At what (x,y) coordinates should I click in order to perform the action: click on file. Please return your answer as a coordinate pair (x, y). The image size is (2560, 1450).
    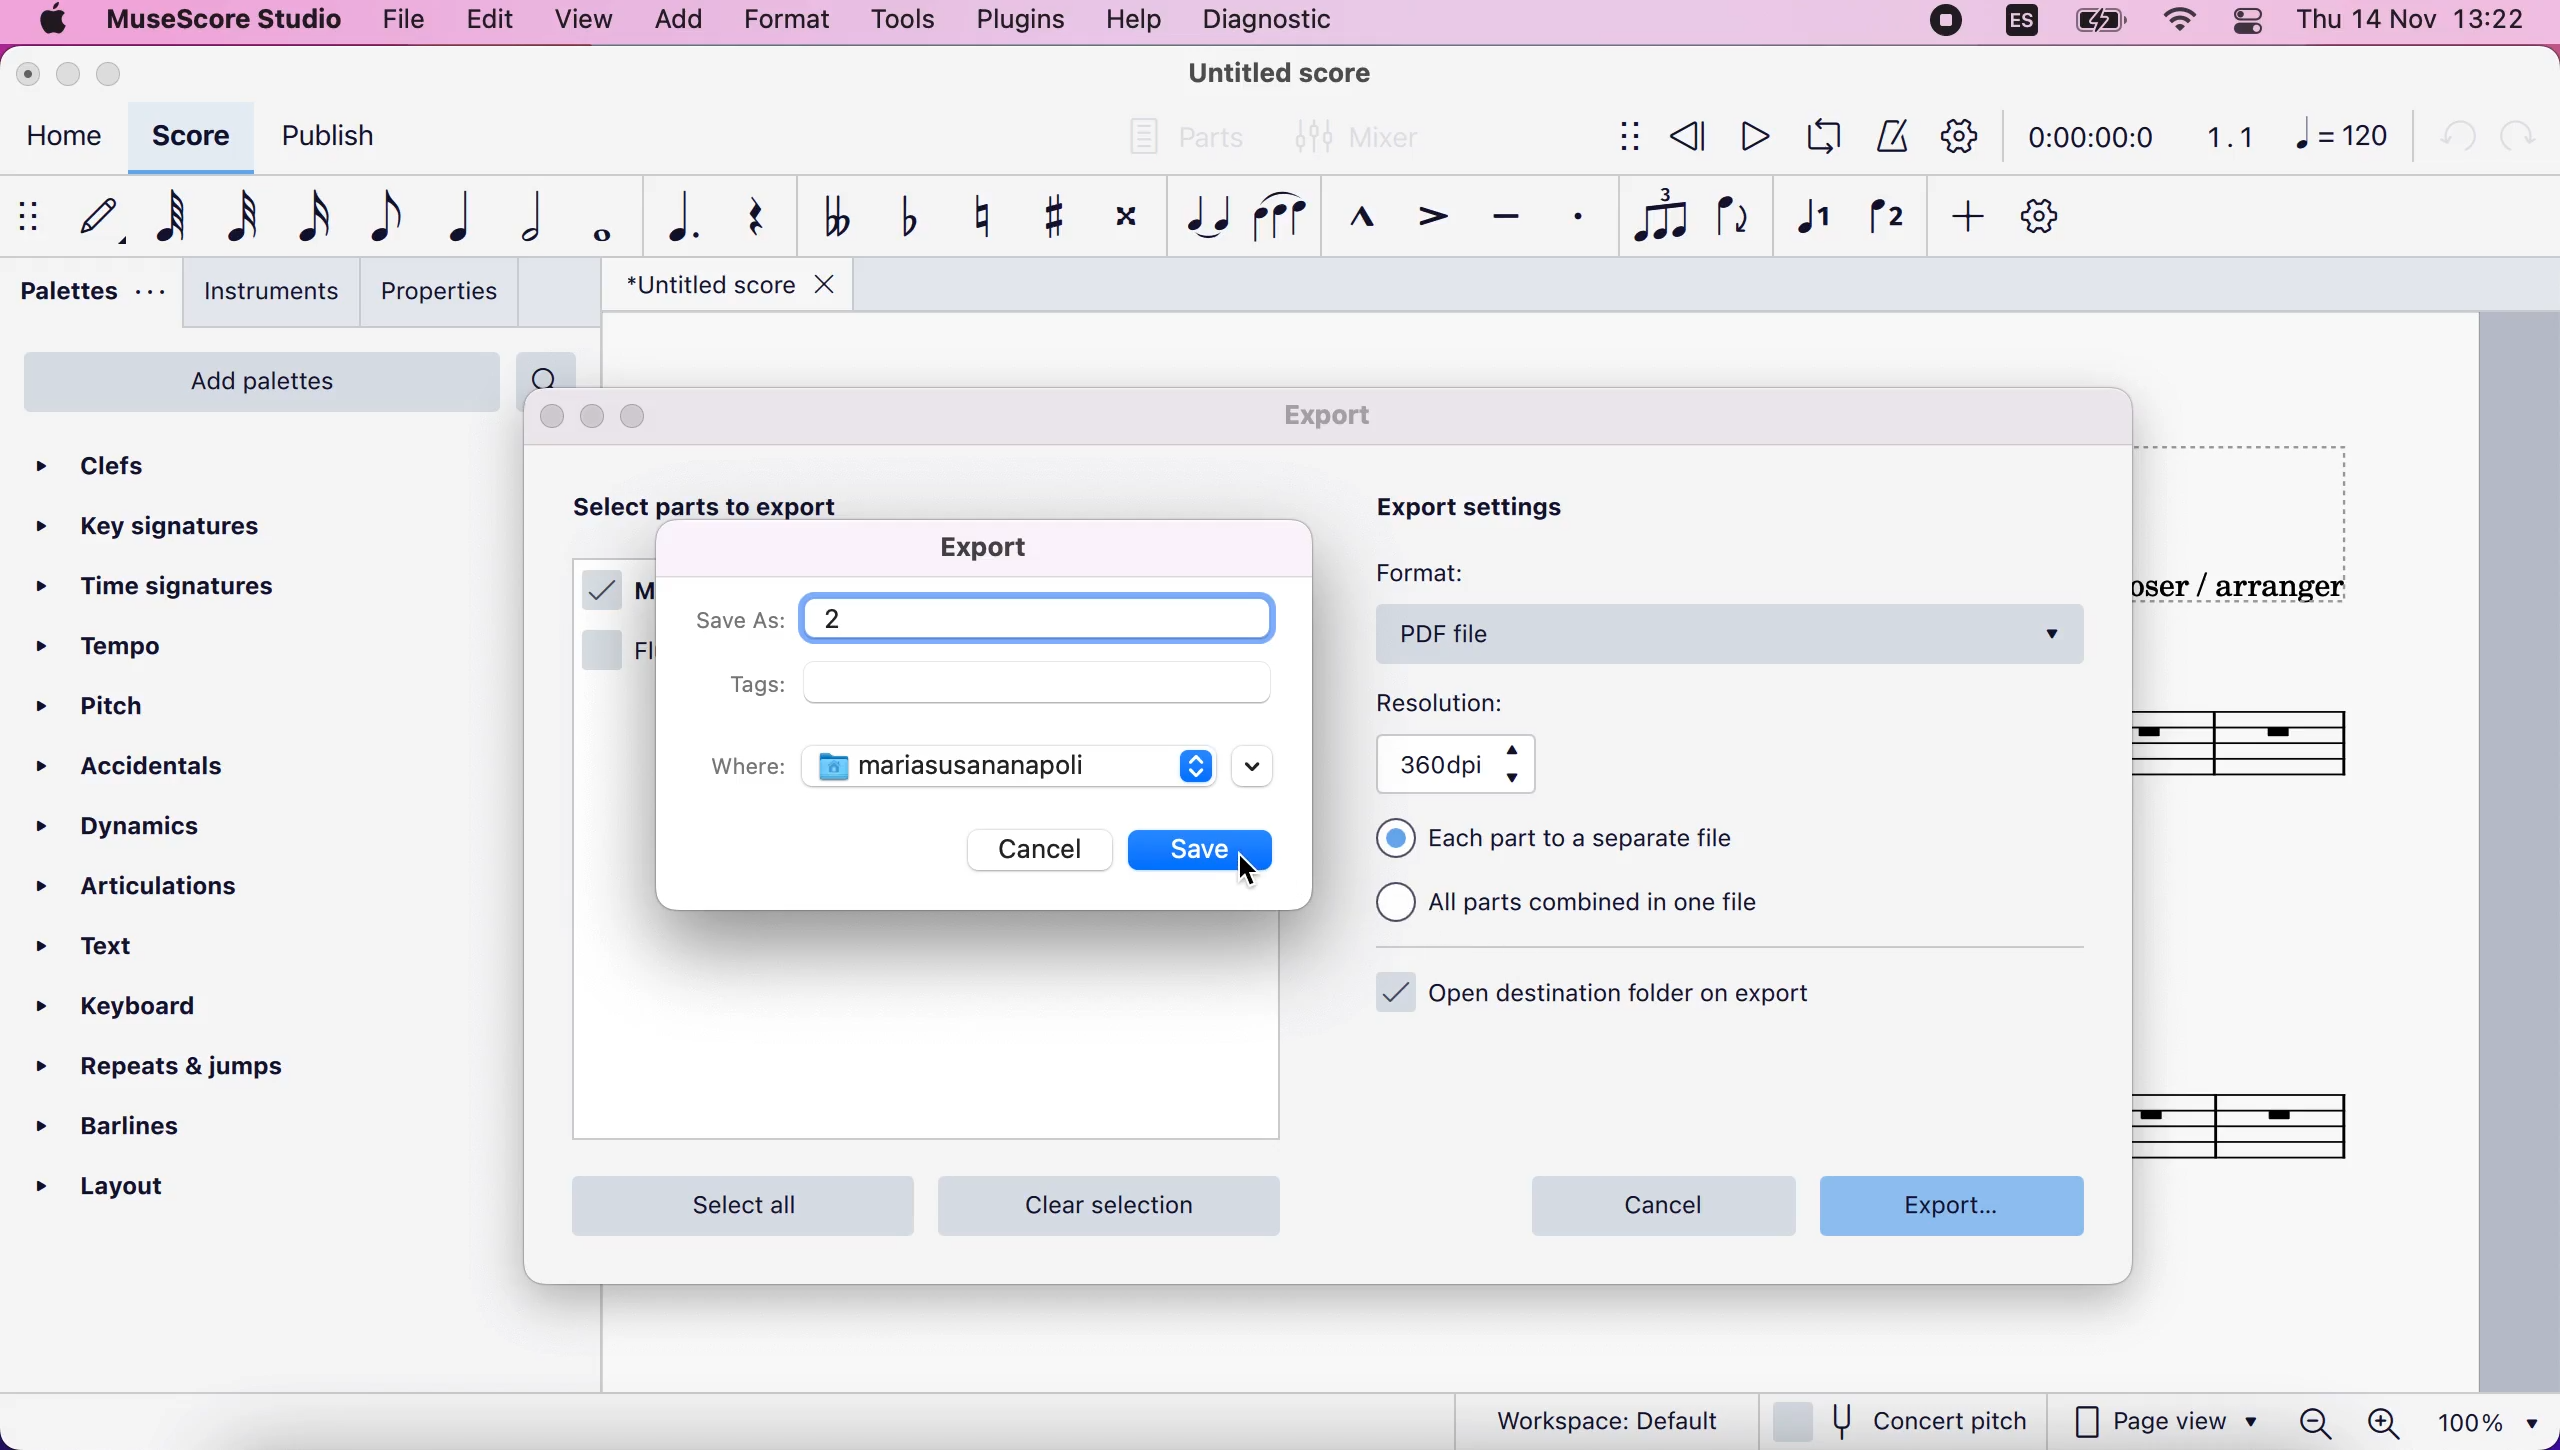
    Looking at the image, I should click on (398, 22).